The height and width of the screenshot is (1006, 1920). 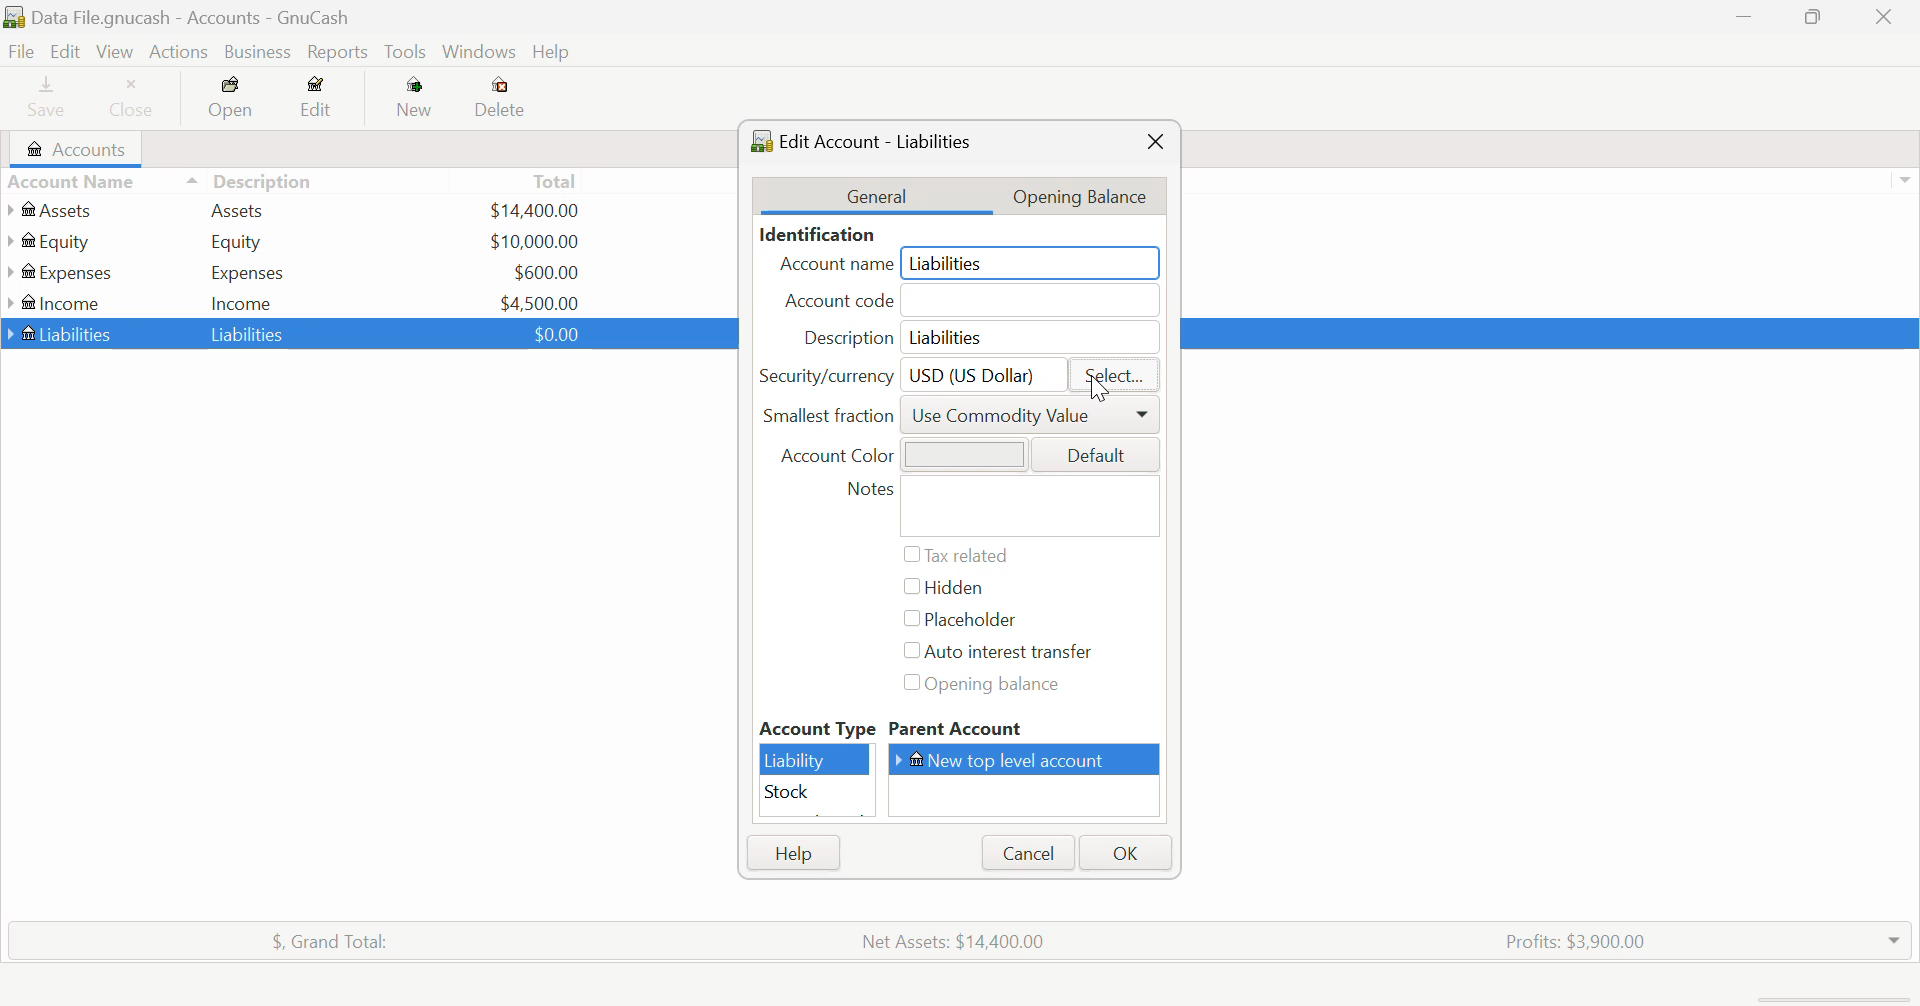 What do you see at coordinates (793, 853) in the screenshot?
I see `Help` at bounding box center [793, 853].